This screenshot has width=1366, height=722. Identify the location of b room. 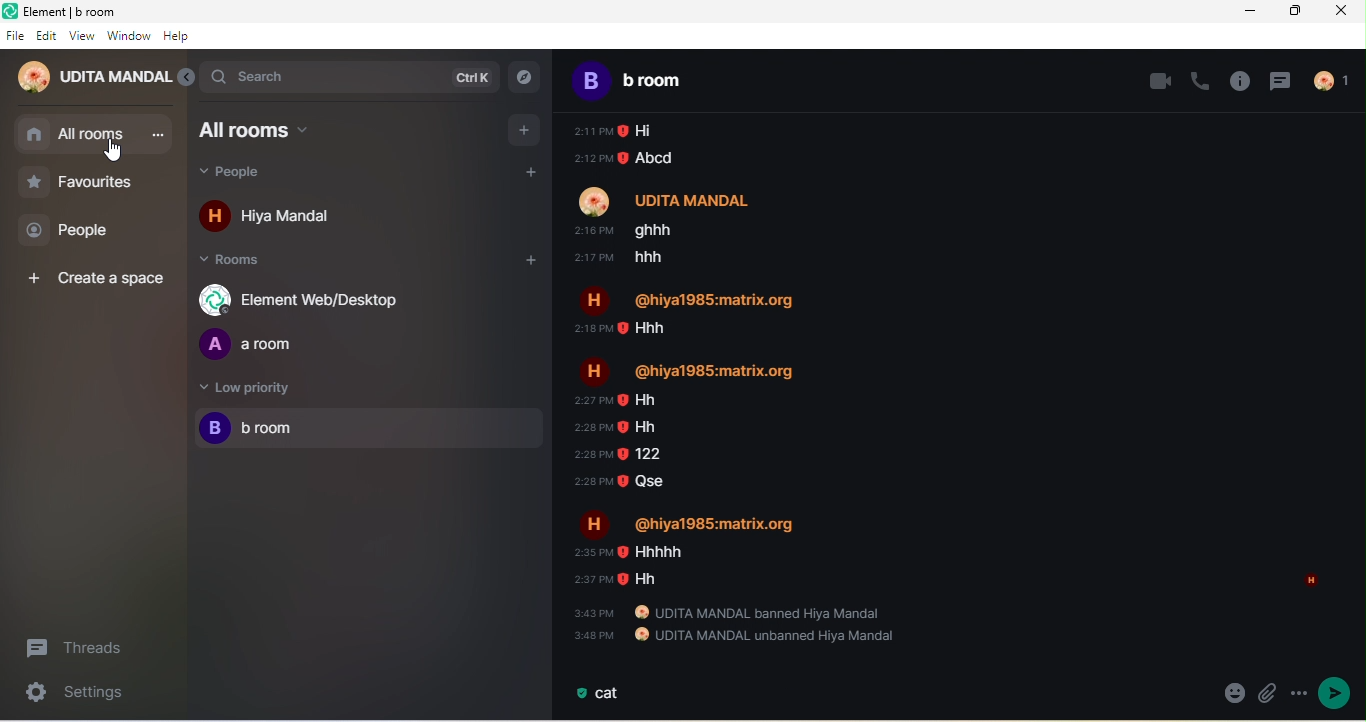
(656, 79).